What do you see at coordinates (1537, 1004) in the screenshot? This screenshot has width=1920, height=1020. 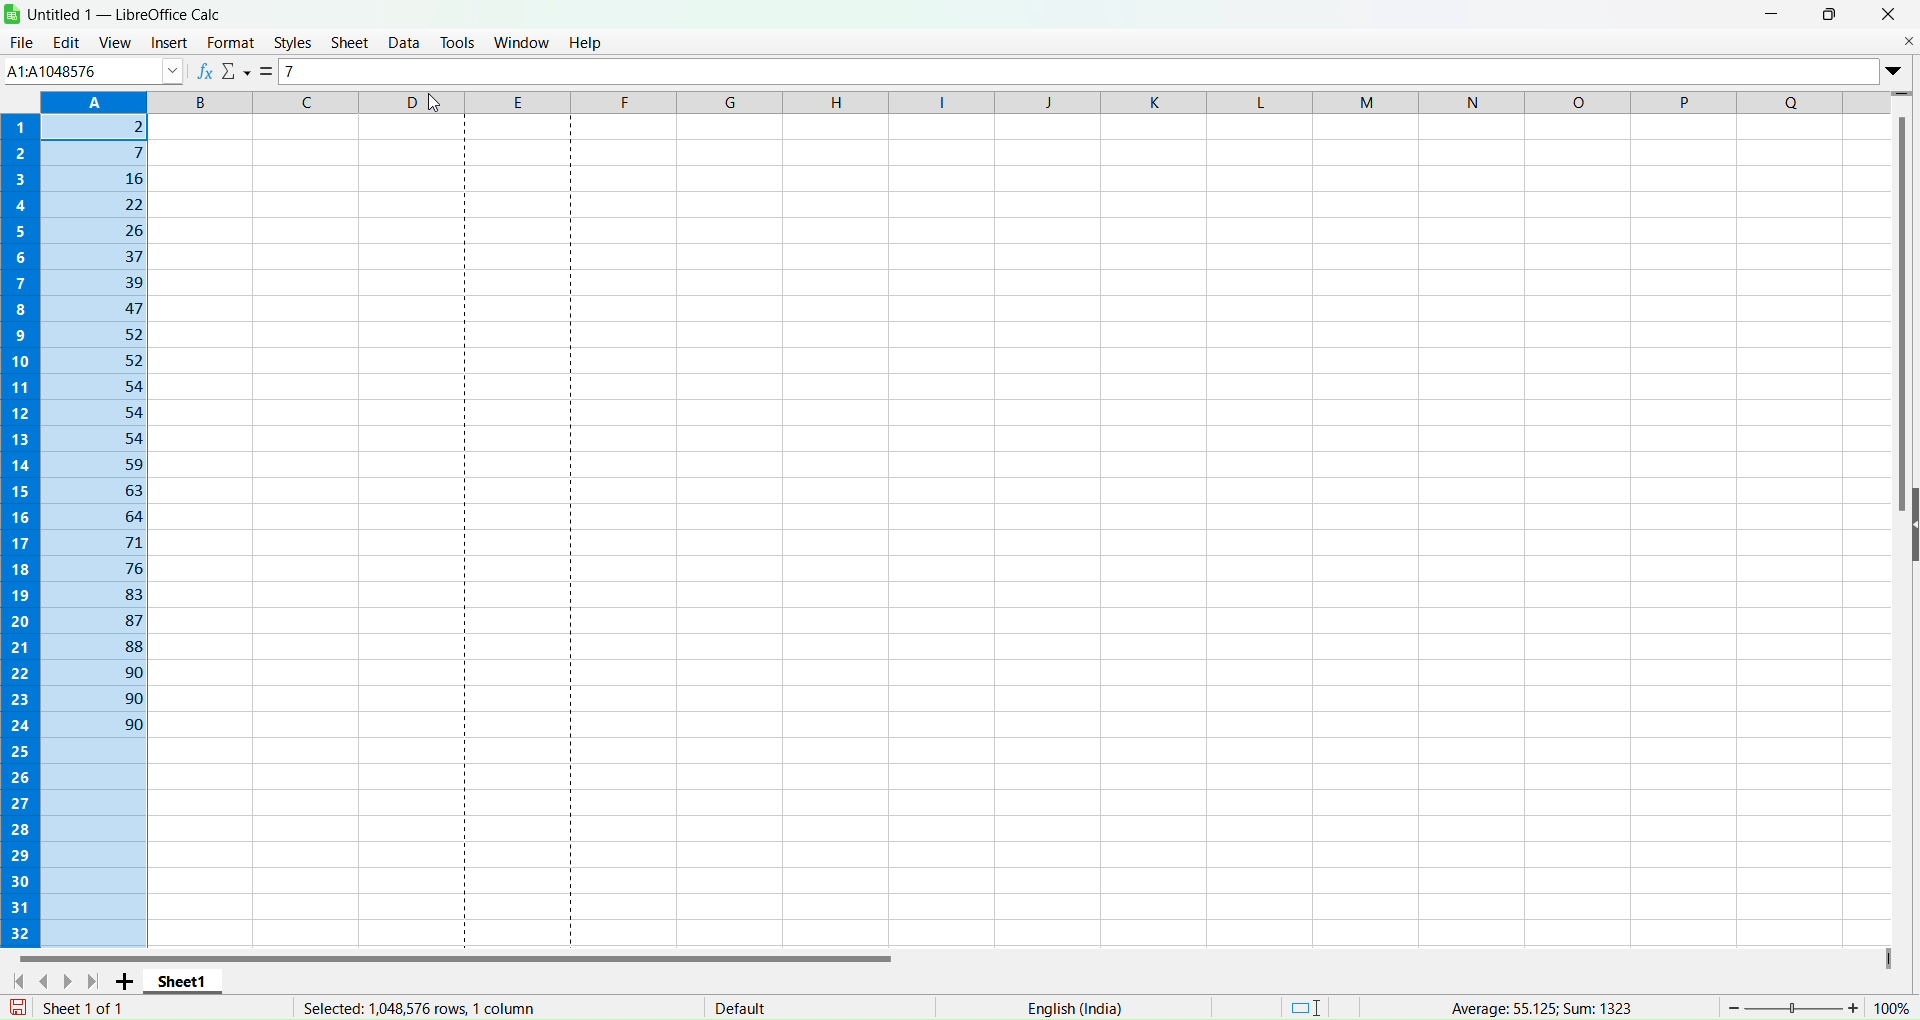 I see `Average and Sum` at bounding box center [1537, 1004].